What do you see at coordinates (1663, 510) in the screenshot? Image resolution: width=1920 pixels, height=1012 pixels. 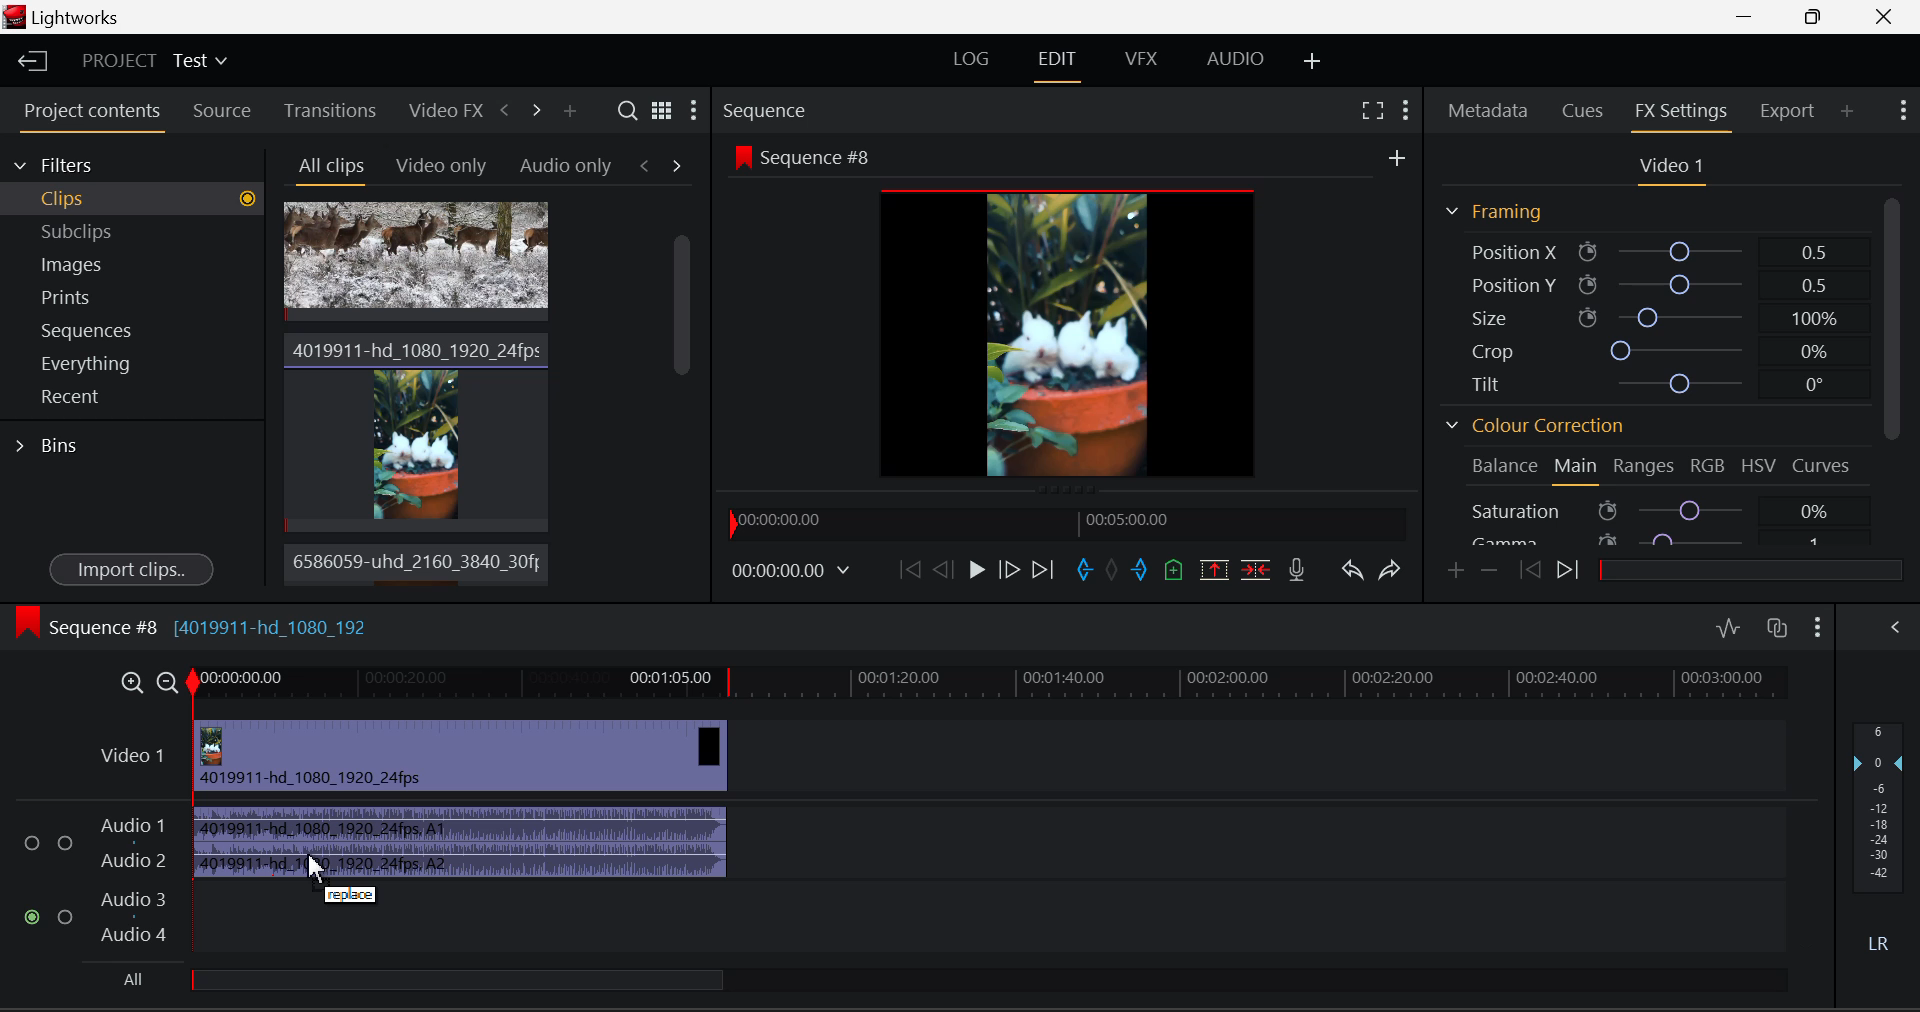 I see `Saturation` at bounding box center [1663, 510].